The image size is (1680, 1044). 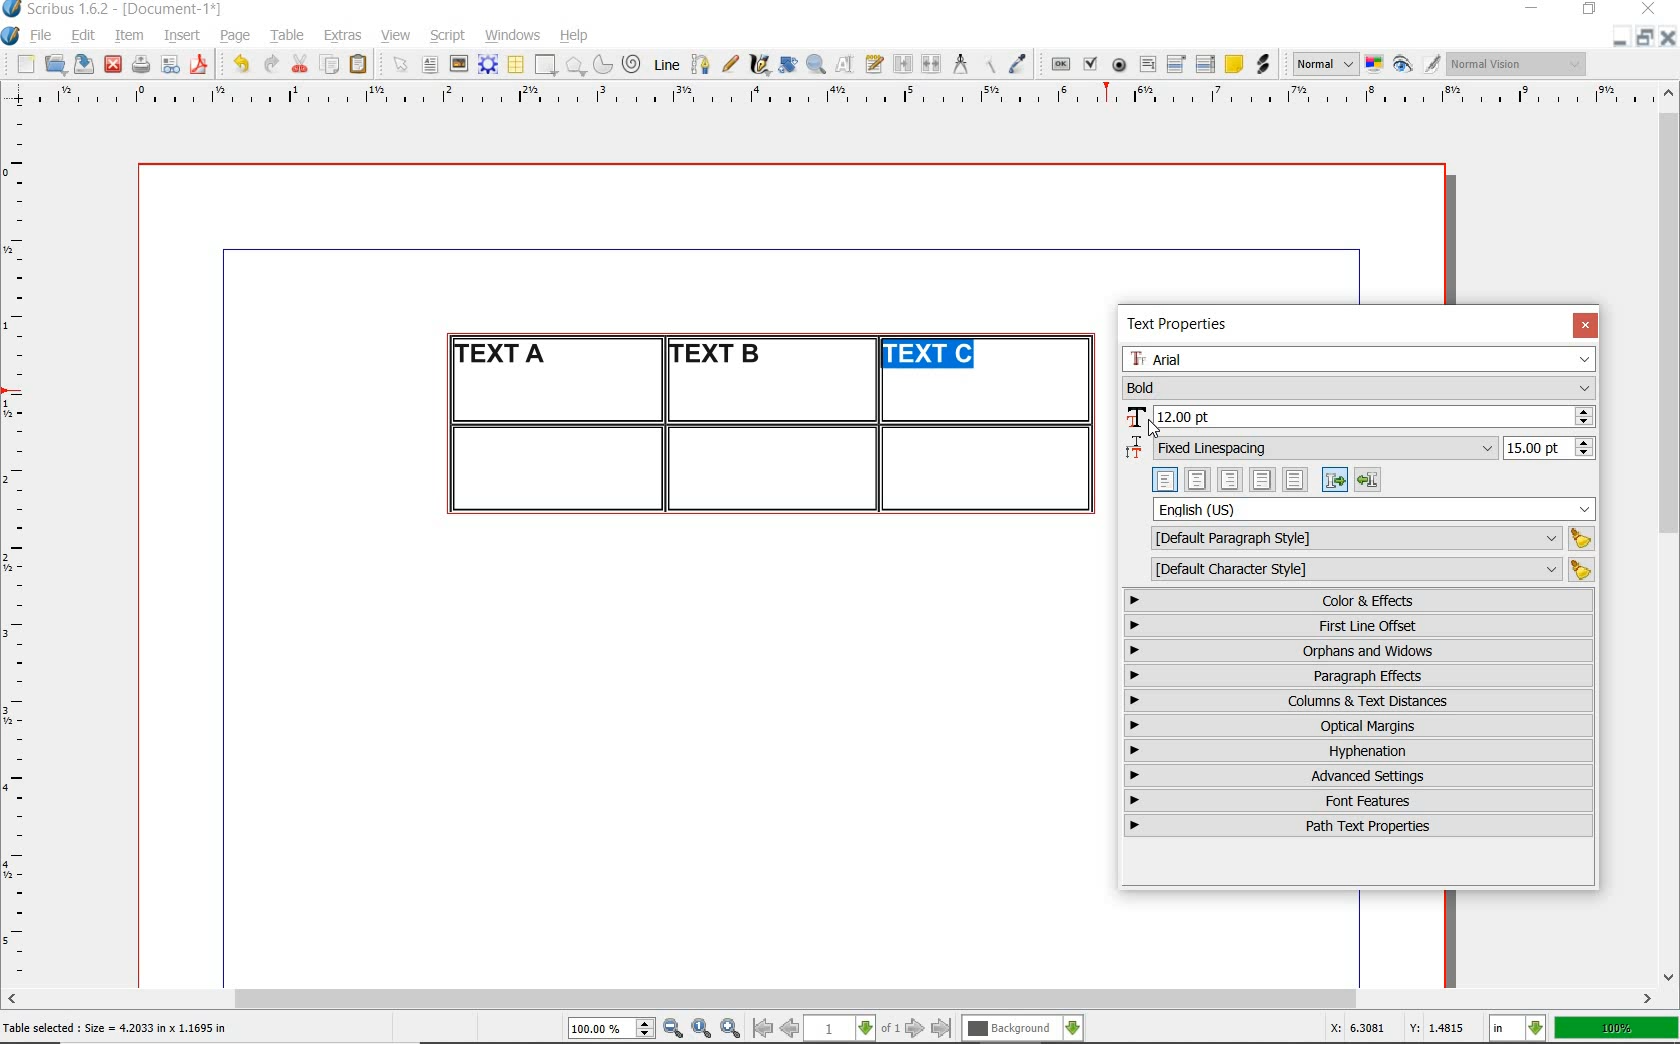 What do you see at coordinates (845, 63) in the screenshot?
I see `edit contents of frame` at bounding box center [845, 63].